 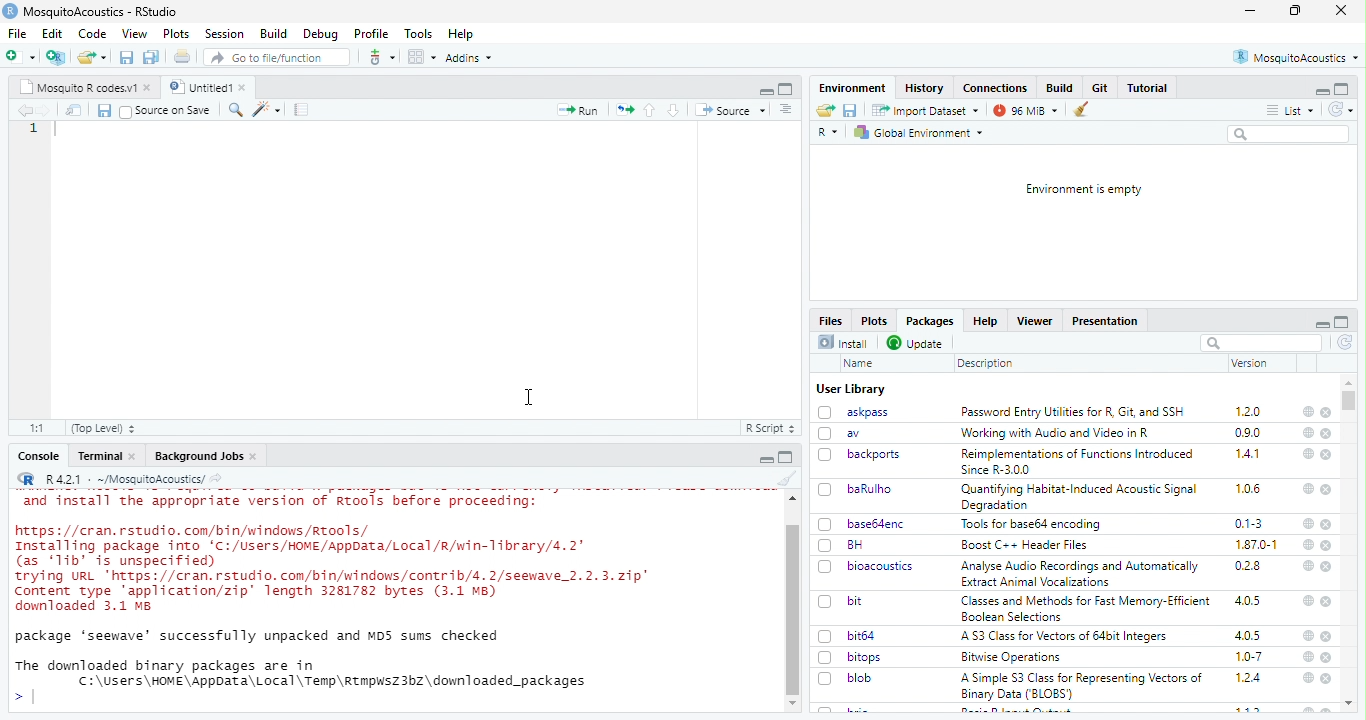 I want to click on close, so click(x=1327, y=491).